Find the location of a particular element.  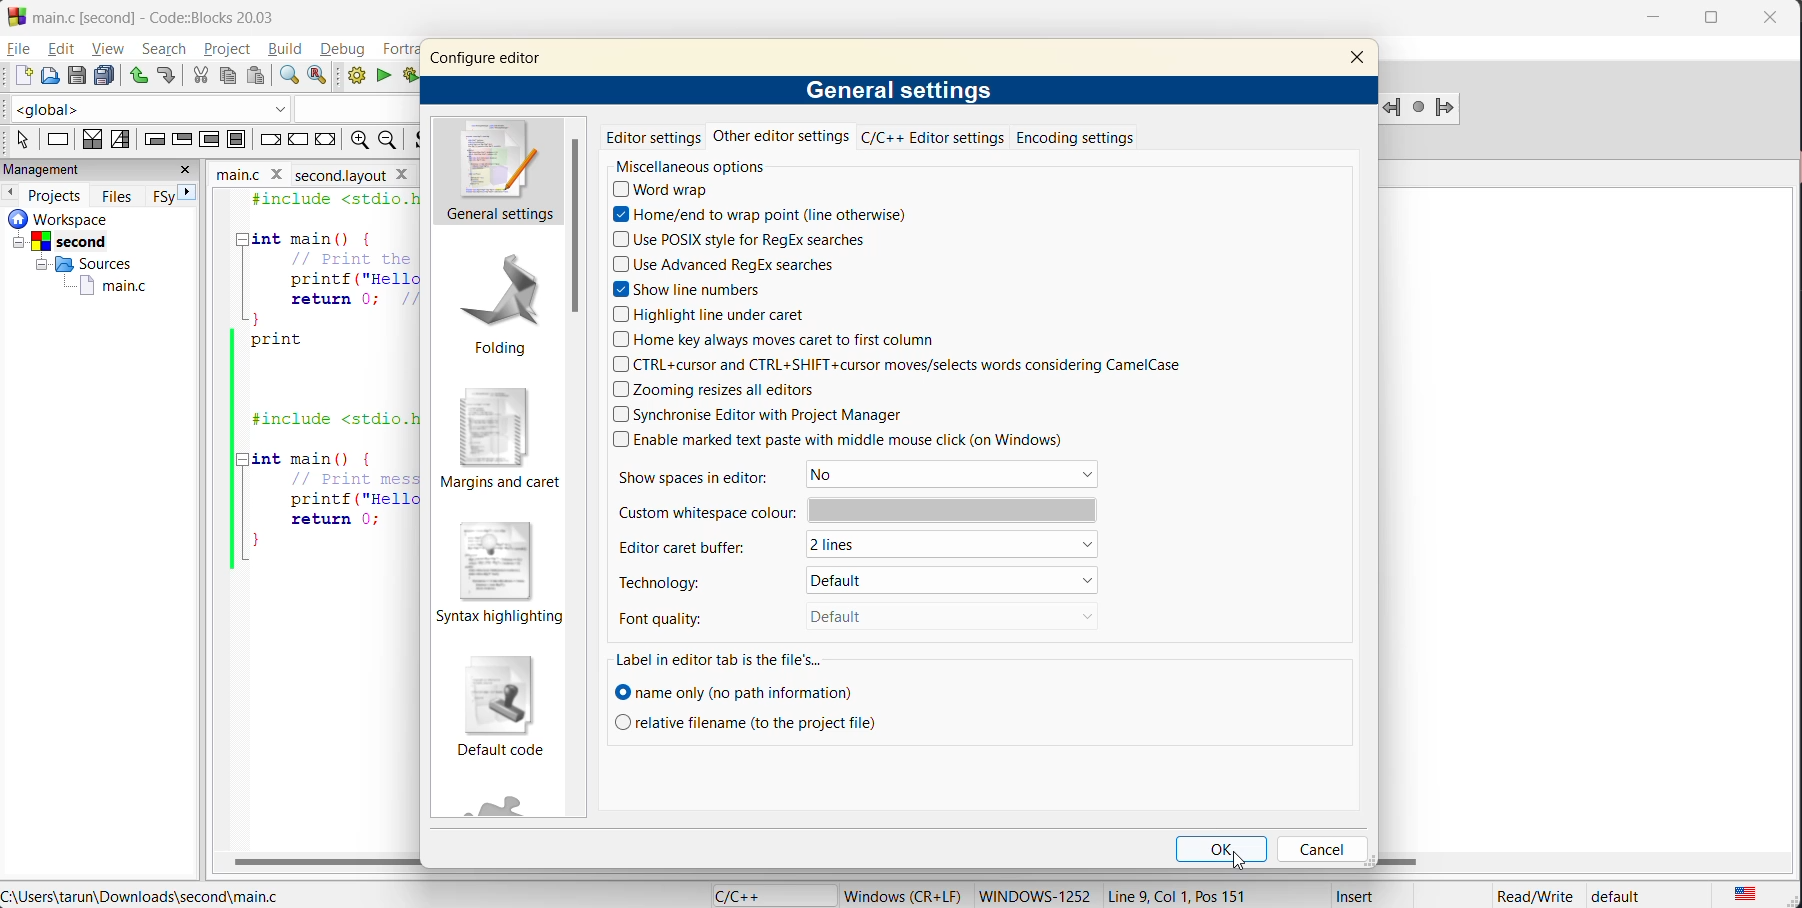

undo is located at coordinates (135, 74).